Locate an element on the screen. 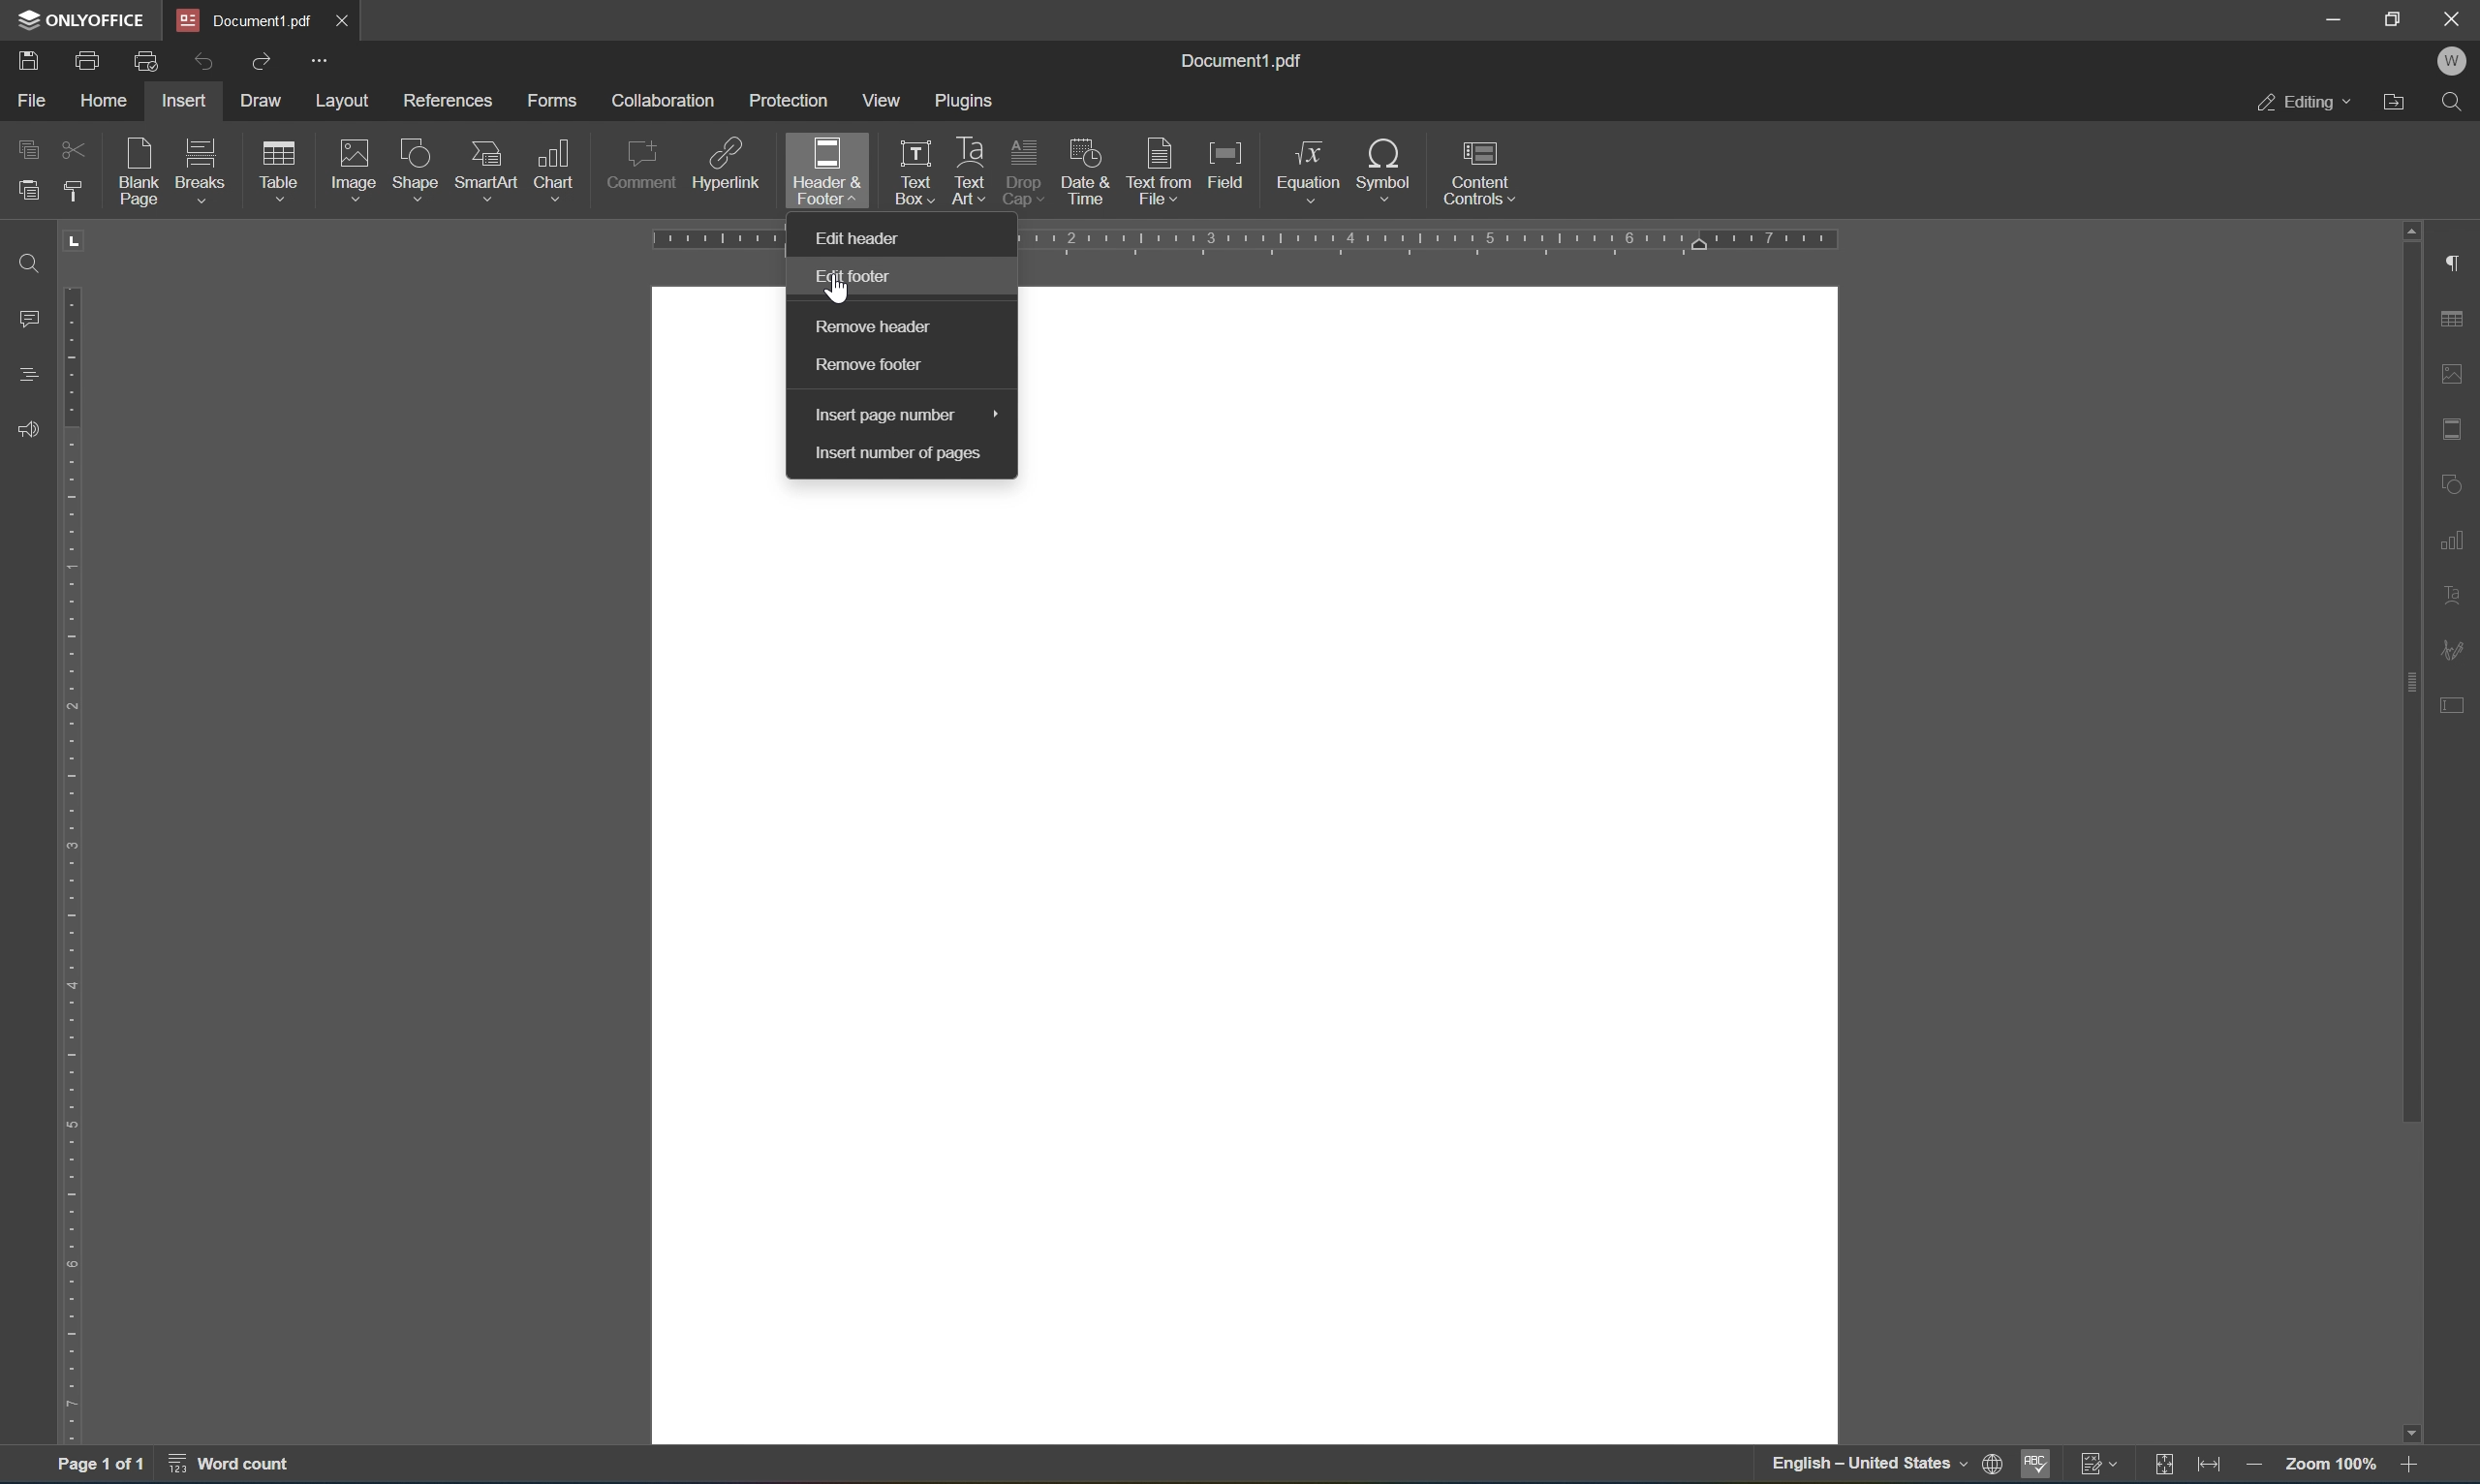 The height and width of the screenshot is (1484, 2480). ruler is located at coordinates (73, 862).